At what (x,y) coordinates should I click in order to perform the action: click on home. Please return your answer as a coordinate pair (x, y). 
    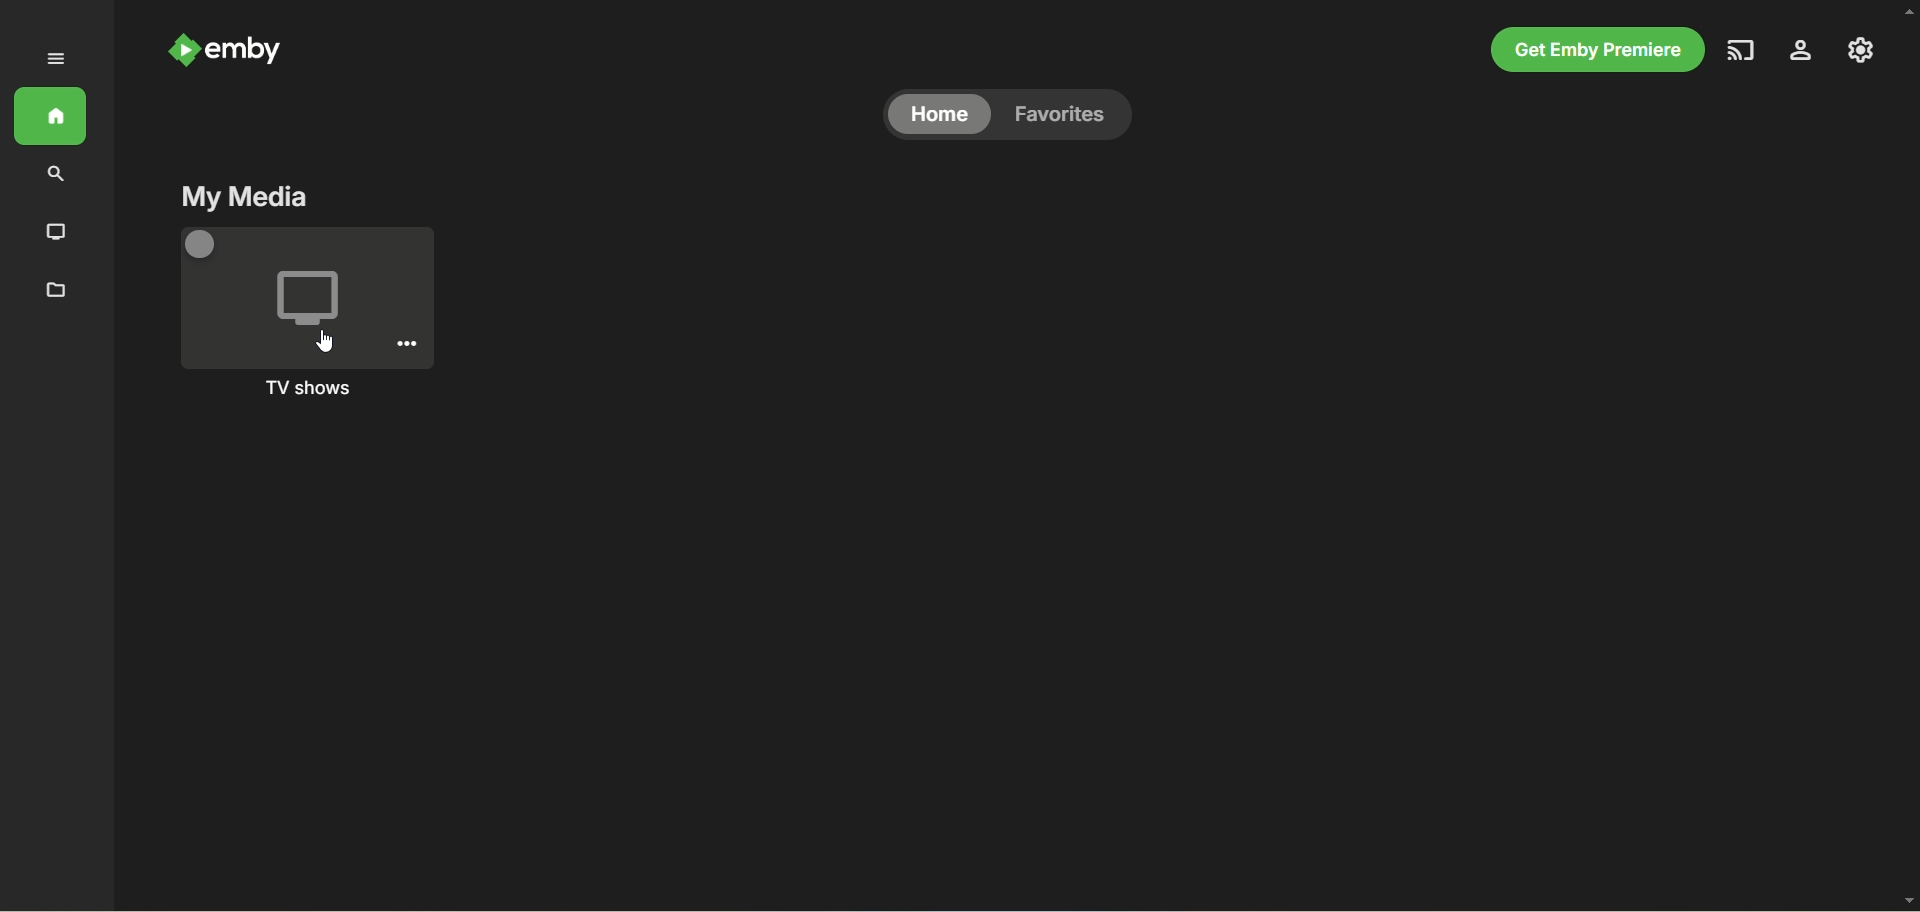
    Looking at the image, I should click on (938, 115).